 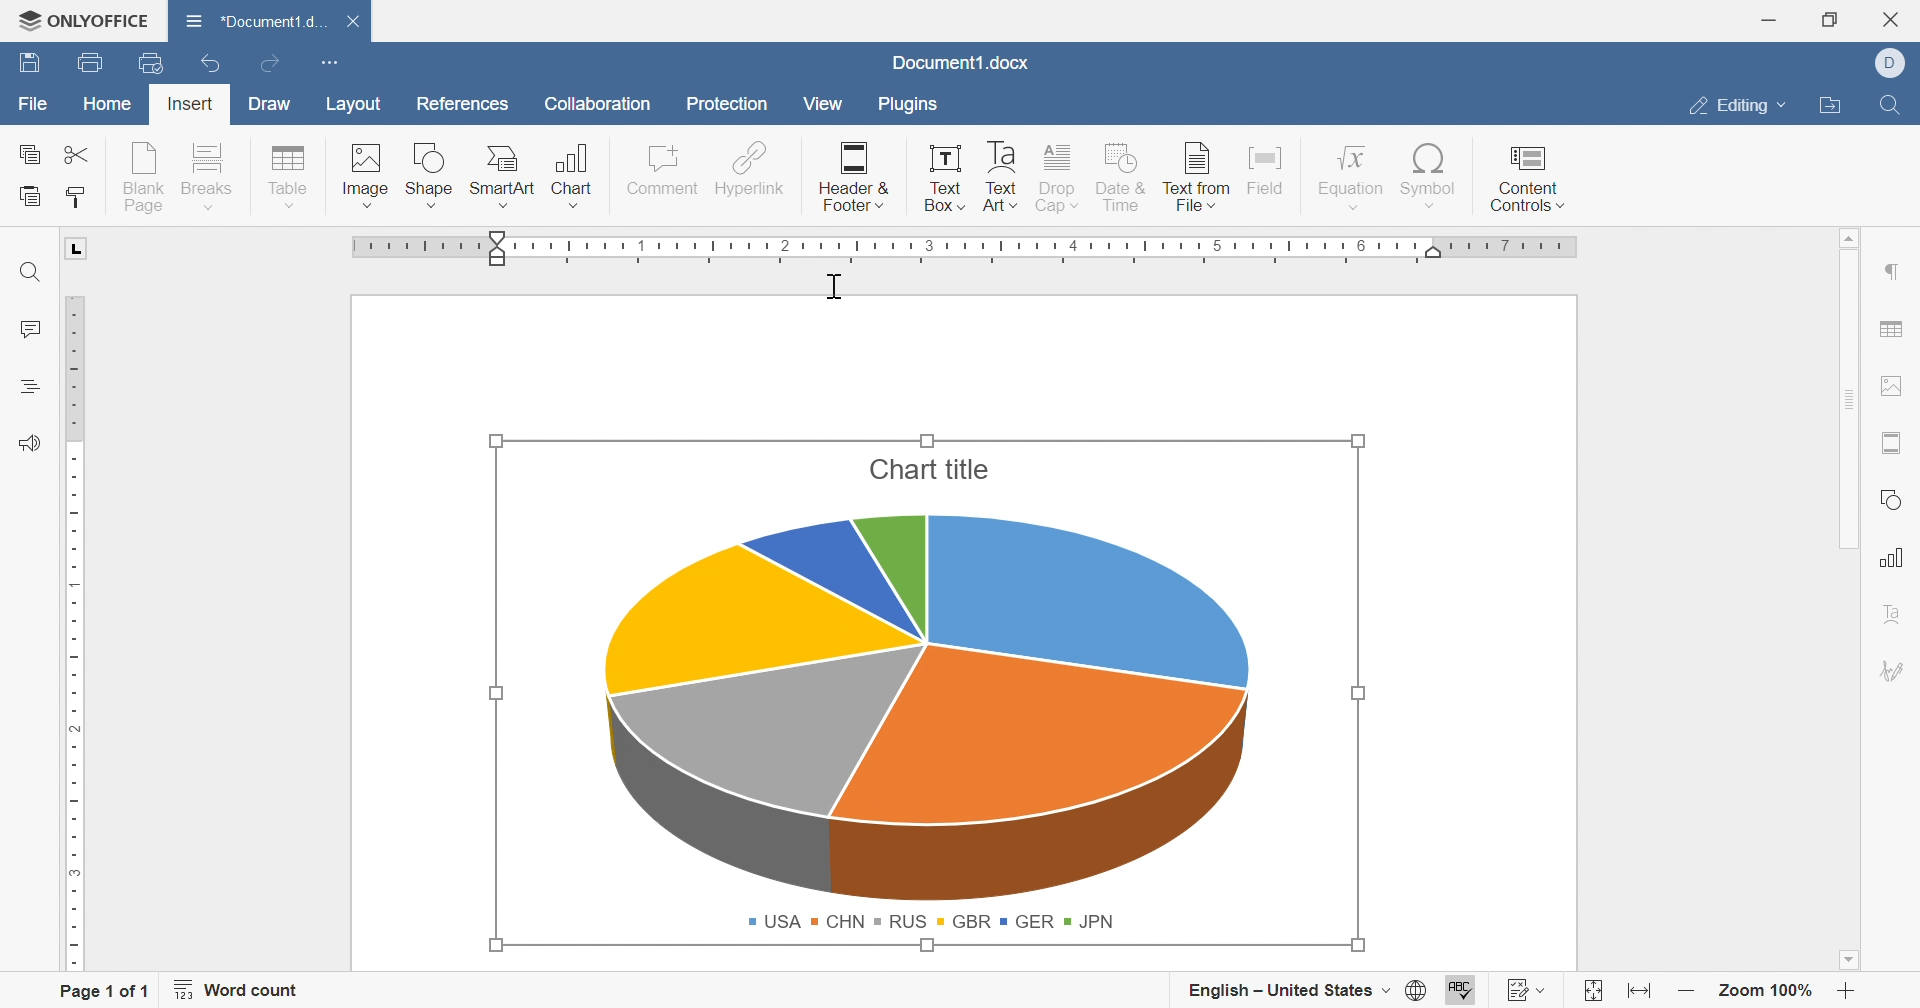 I want to click on Ruler, so click(x=77, y=634).